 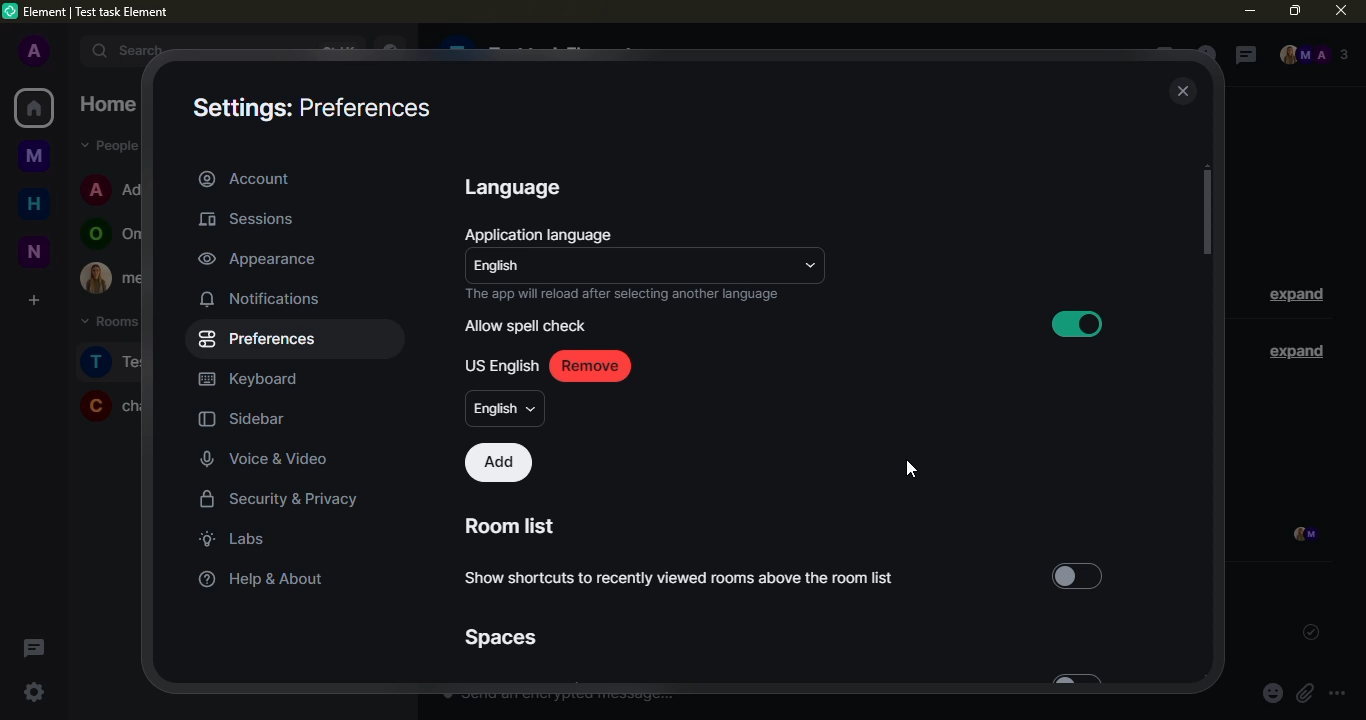 What do you see at coordinates (1337, 694) in the screenshot?
I see `more` at bounding box center [1337, 694].